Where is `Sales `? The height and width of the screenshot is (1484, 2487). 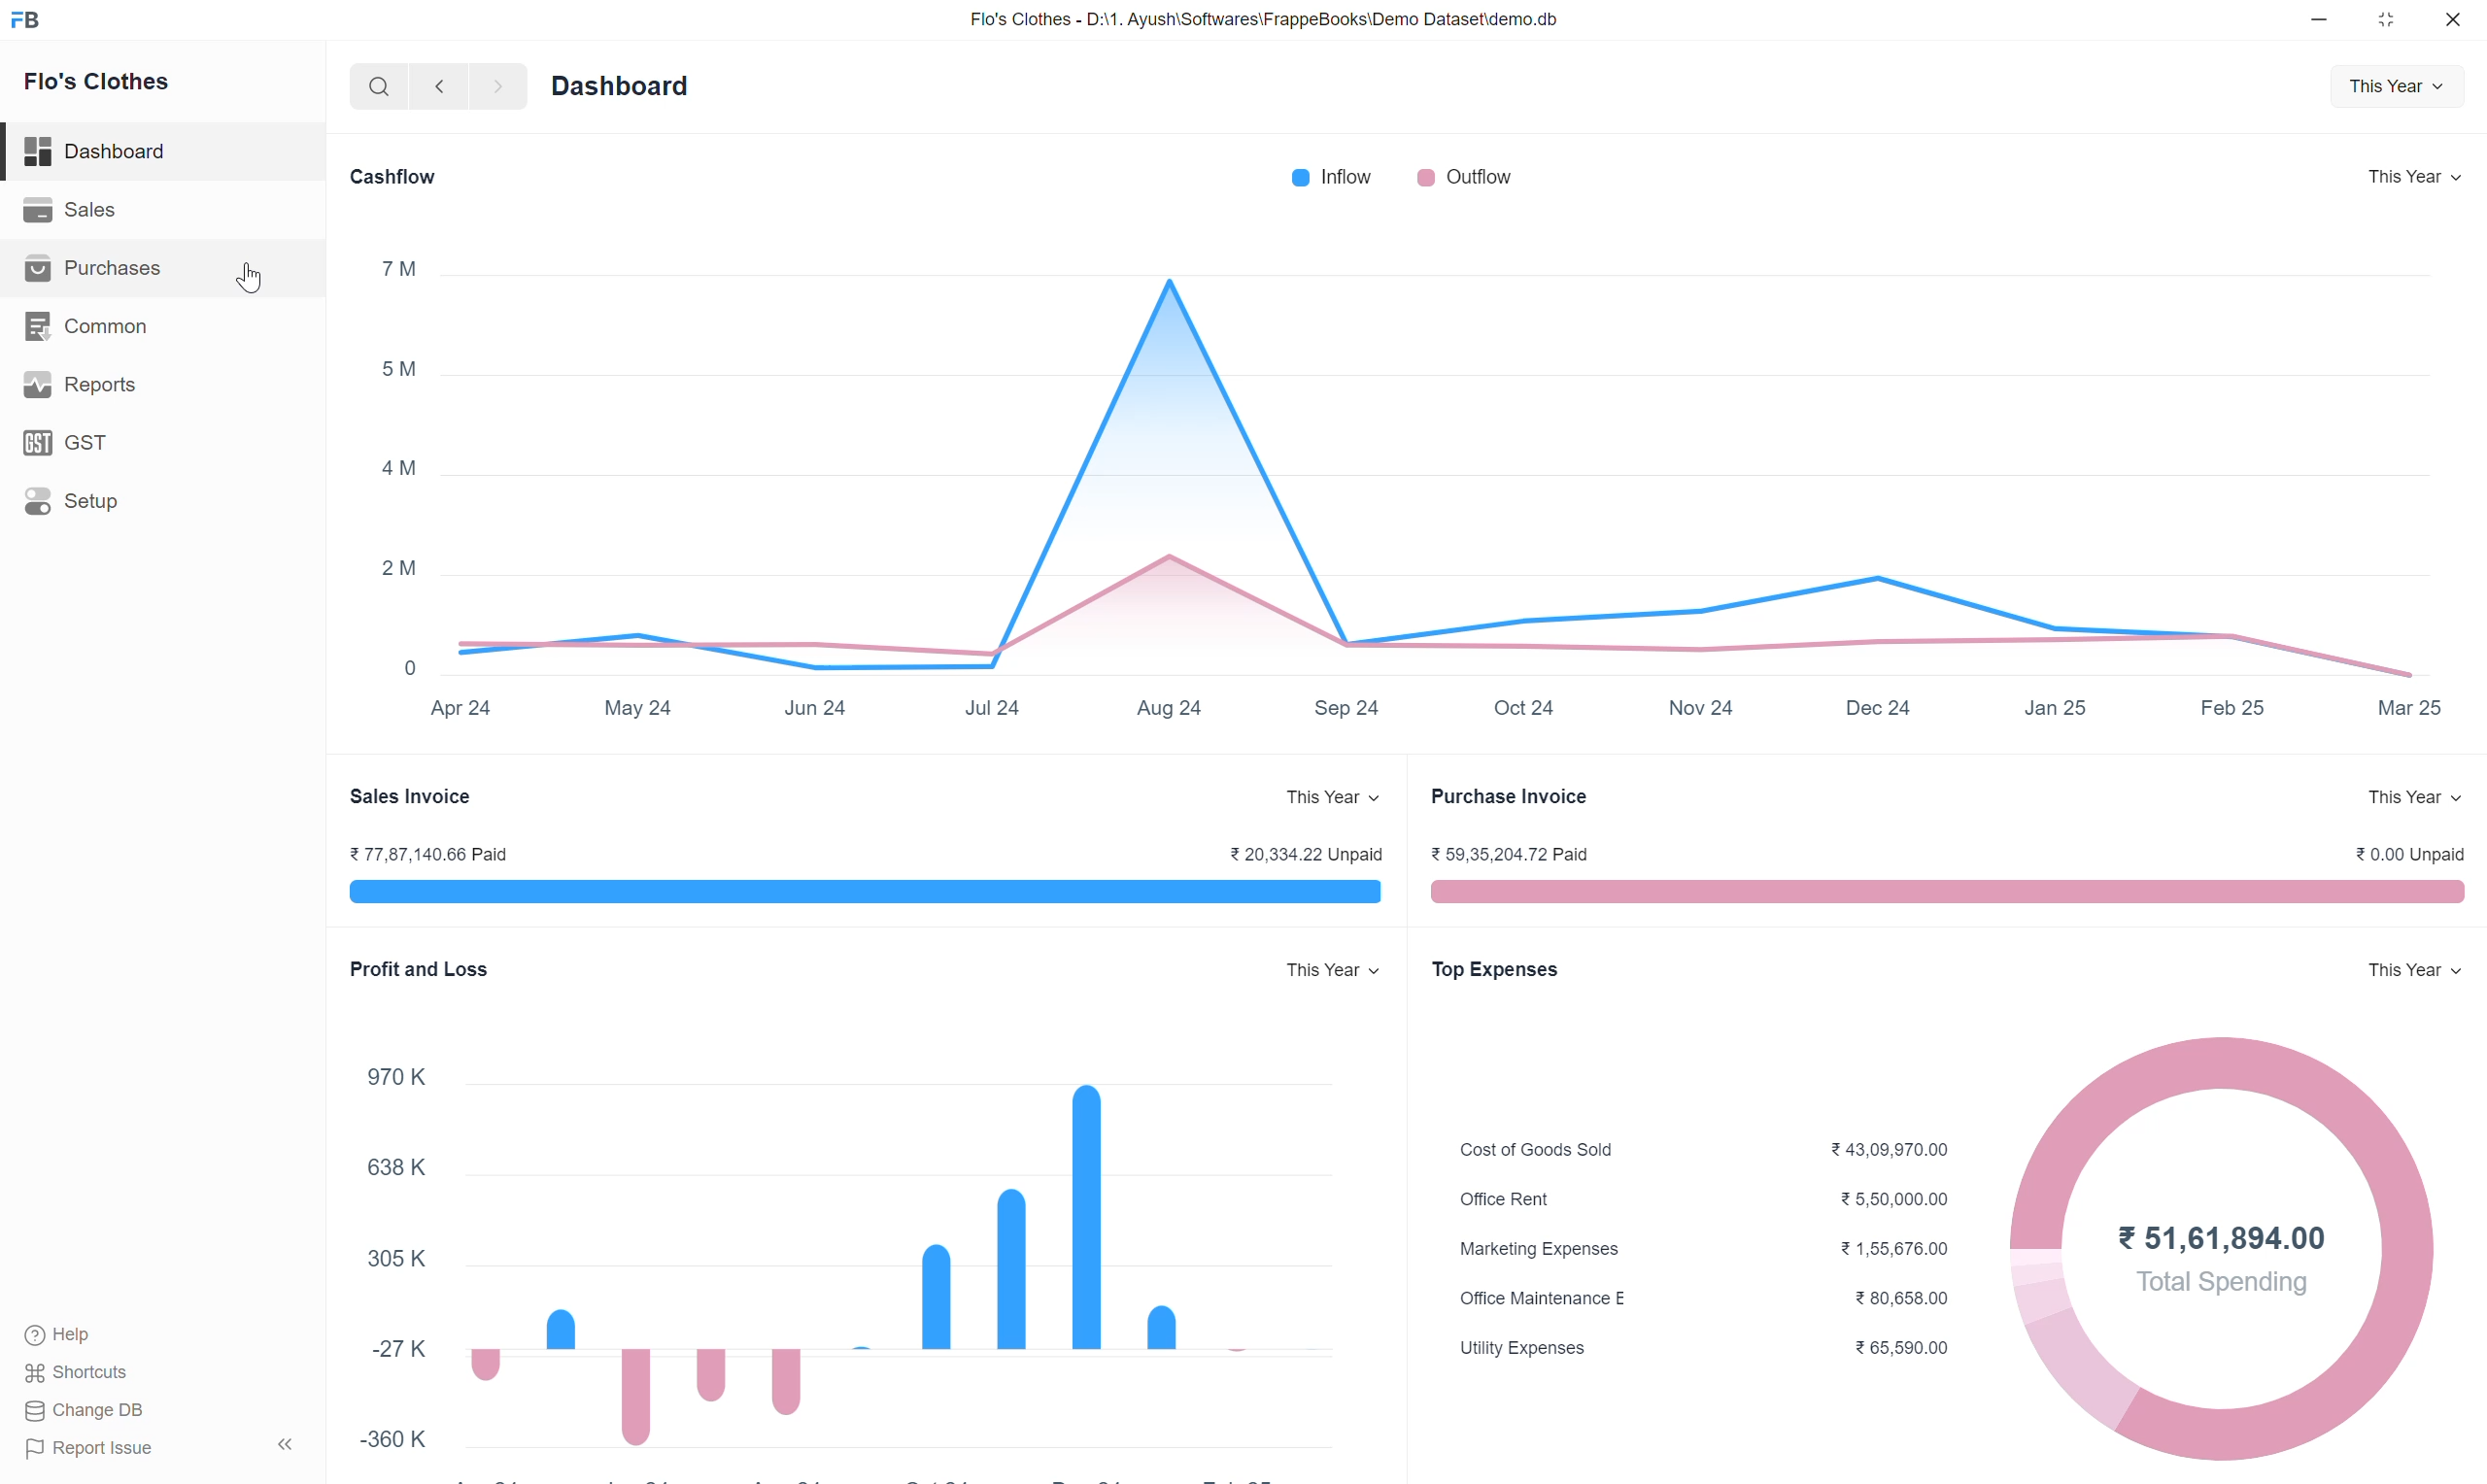 Sales  is located at coordinates (72, 209).